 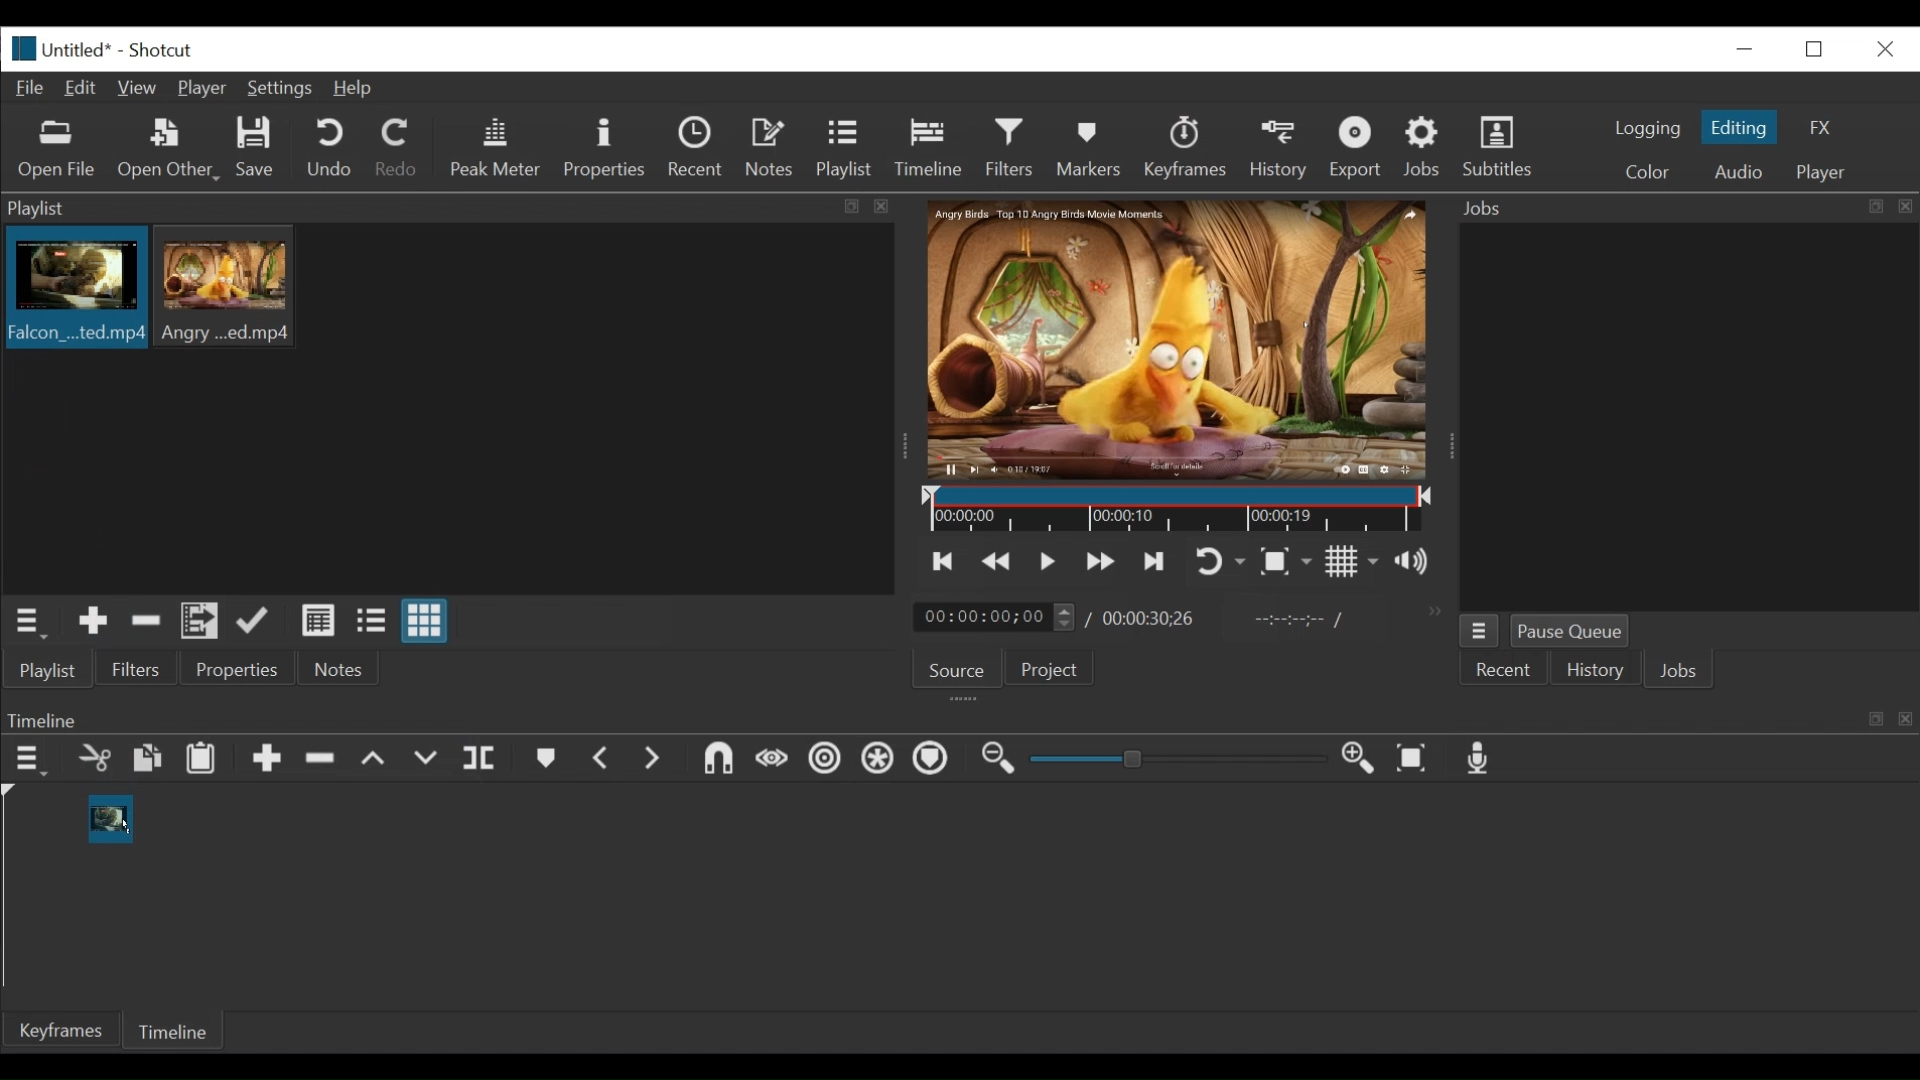 I want to click on playlist menu, so click(x=32, y=620).